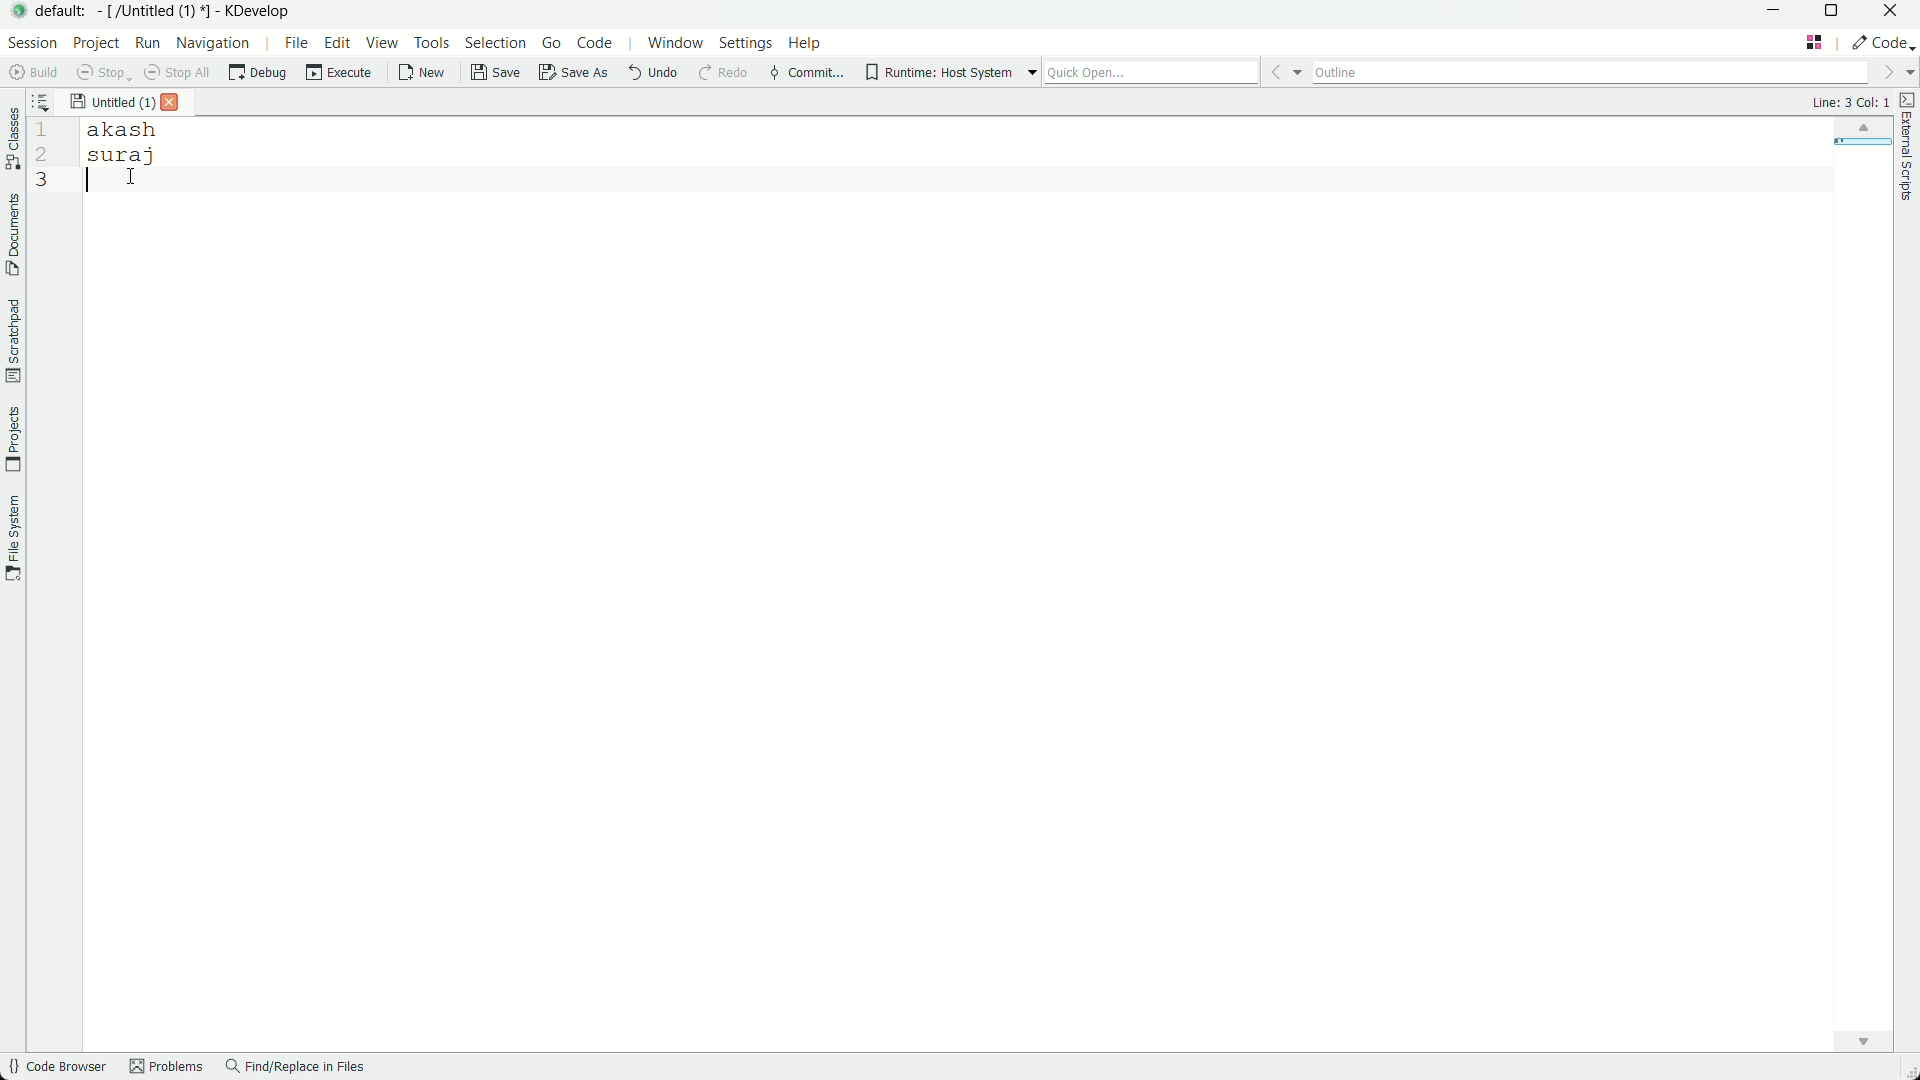  What do you see at coordinates (39, 155) in the screenshot?
I see `line numbers` at bounding box center [39, 155].